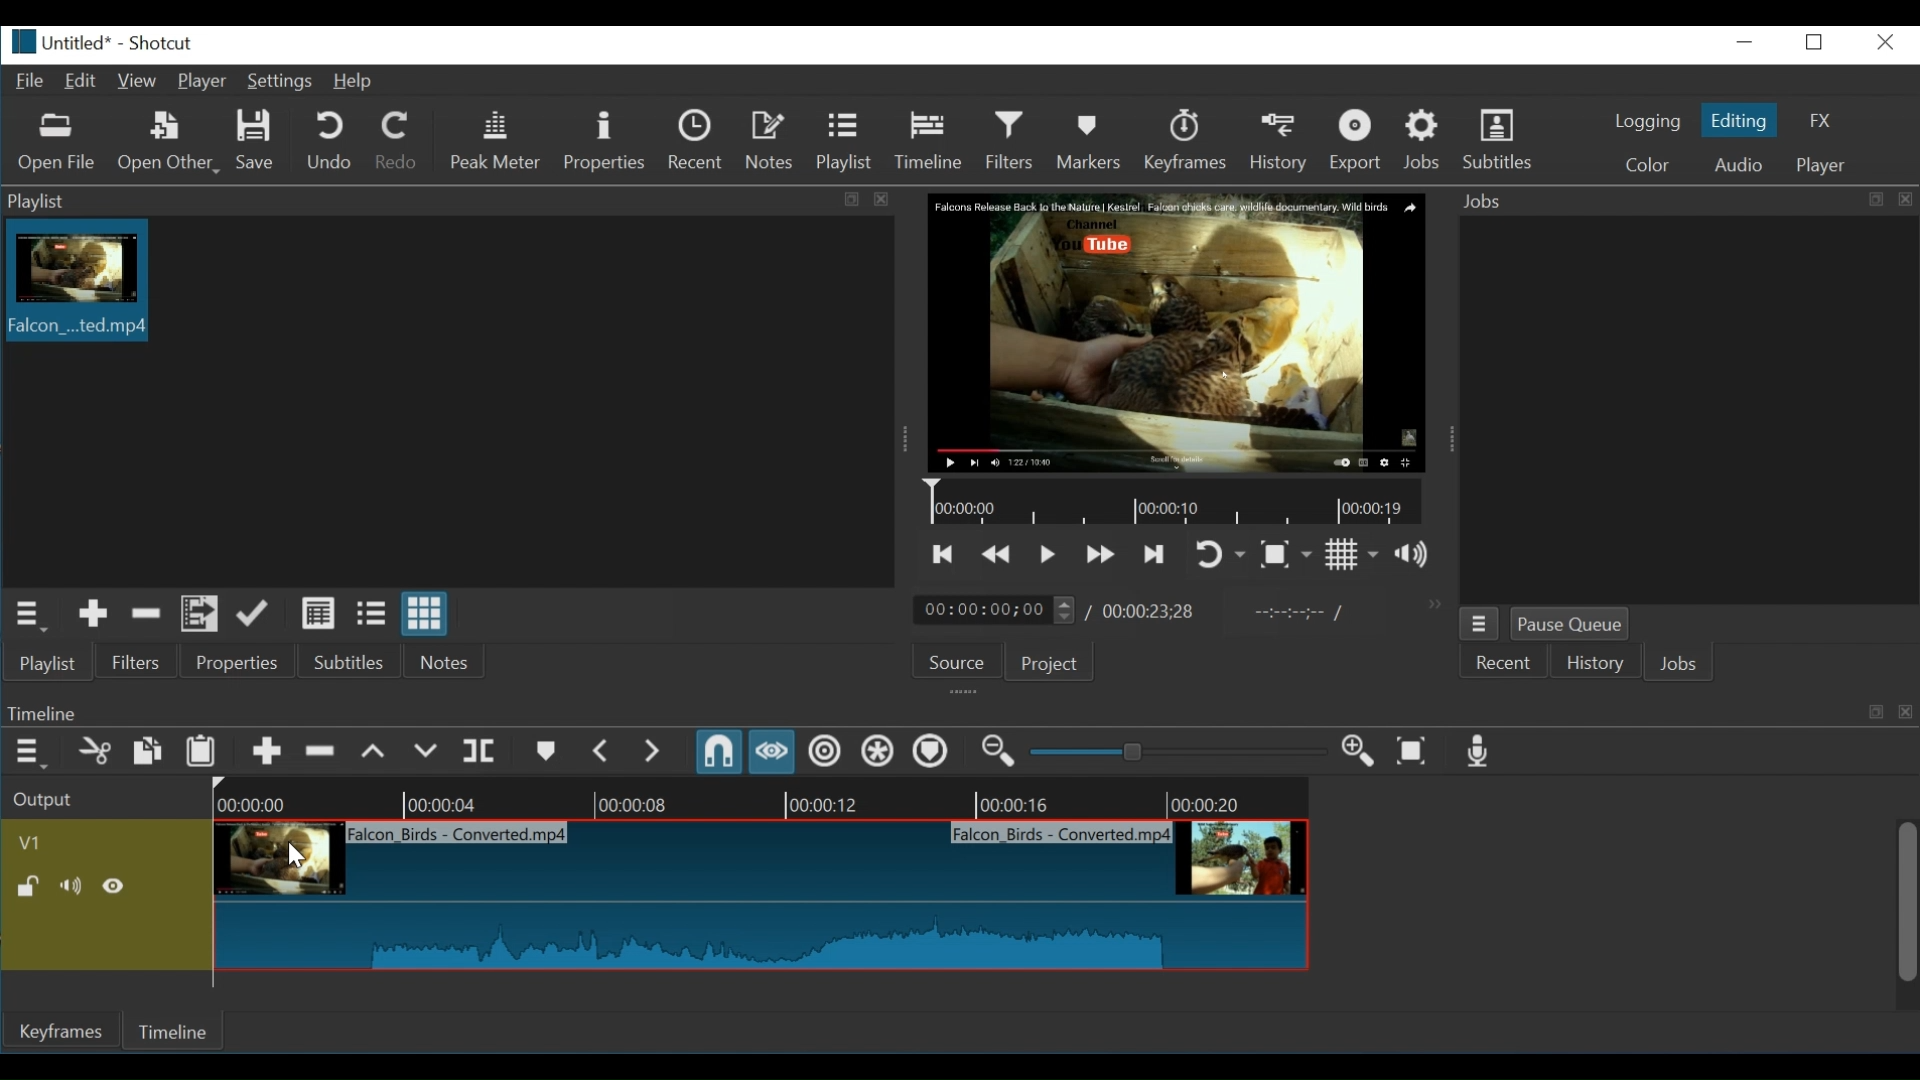 This screenshot has height=1080, width=1920. What do you see at coordinates (1354, 749) in the screenshot?
I see `Zoom keyframe in` at bounding box center [1354, 749].